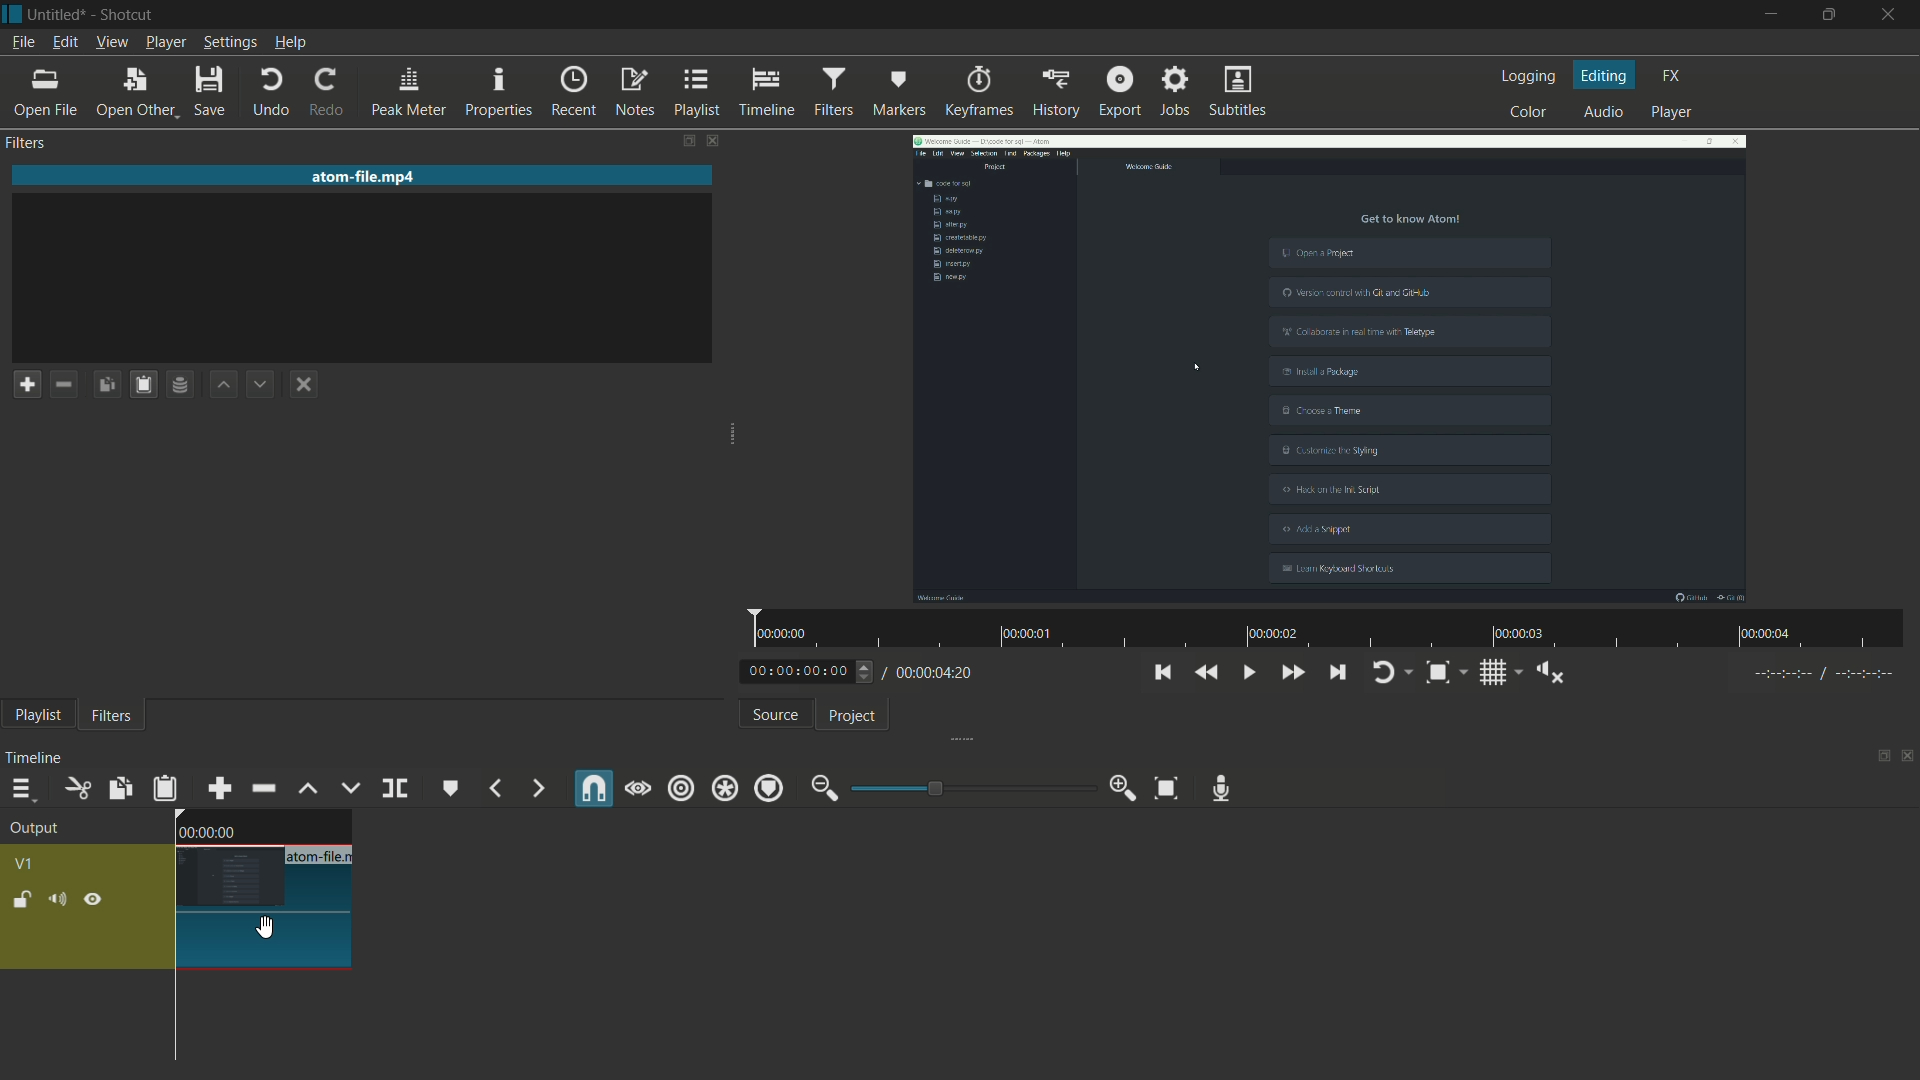 This screenshot has width=1920, height=1080. I want to click on toggle grid, so click(1491, 671).